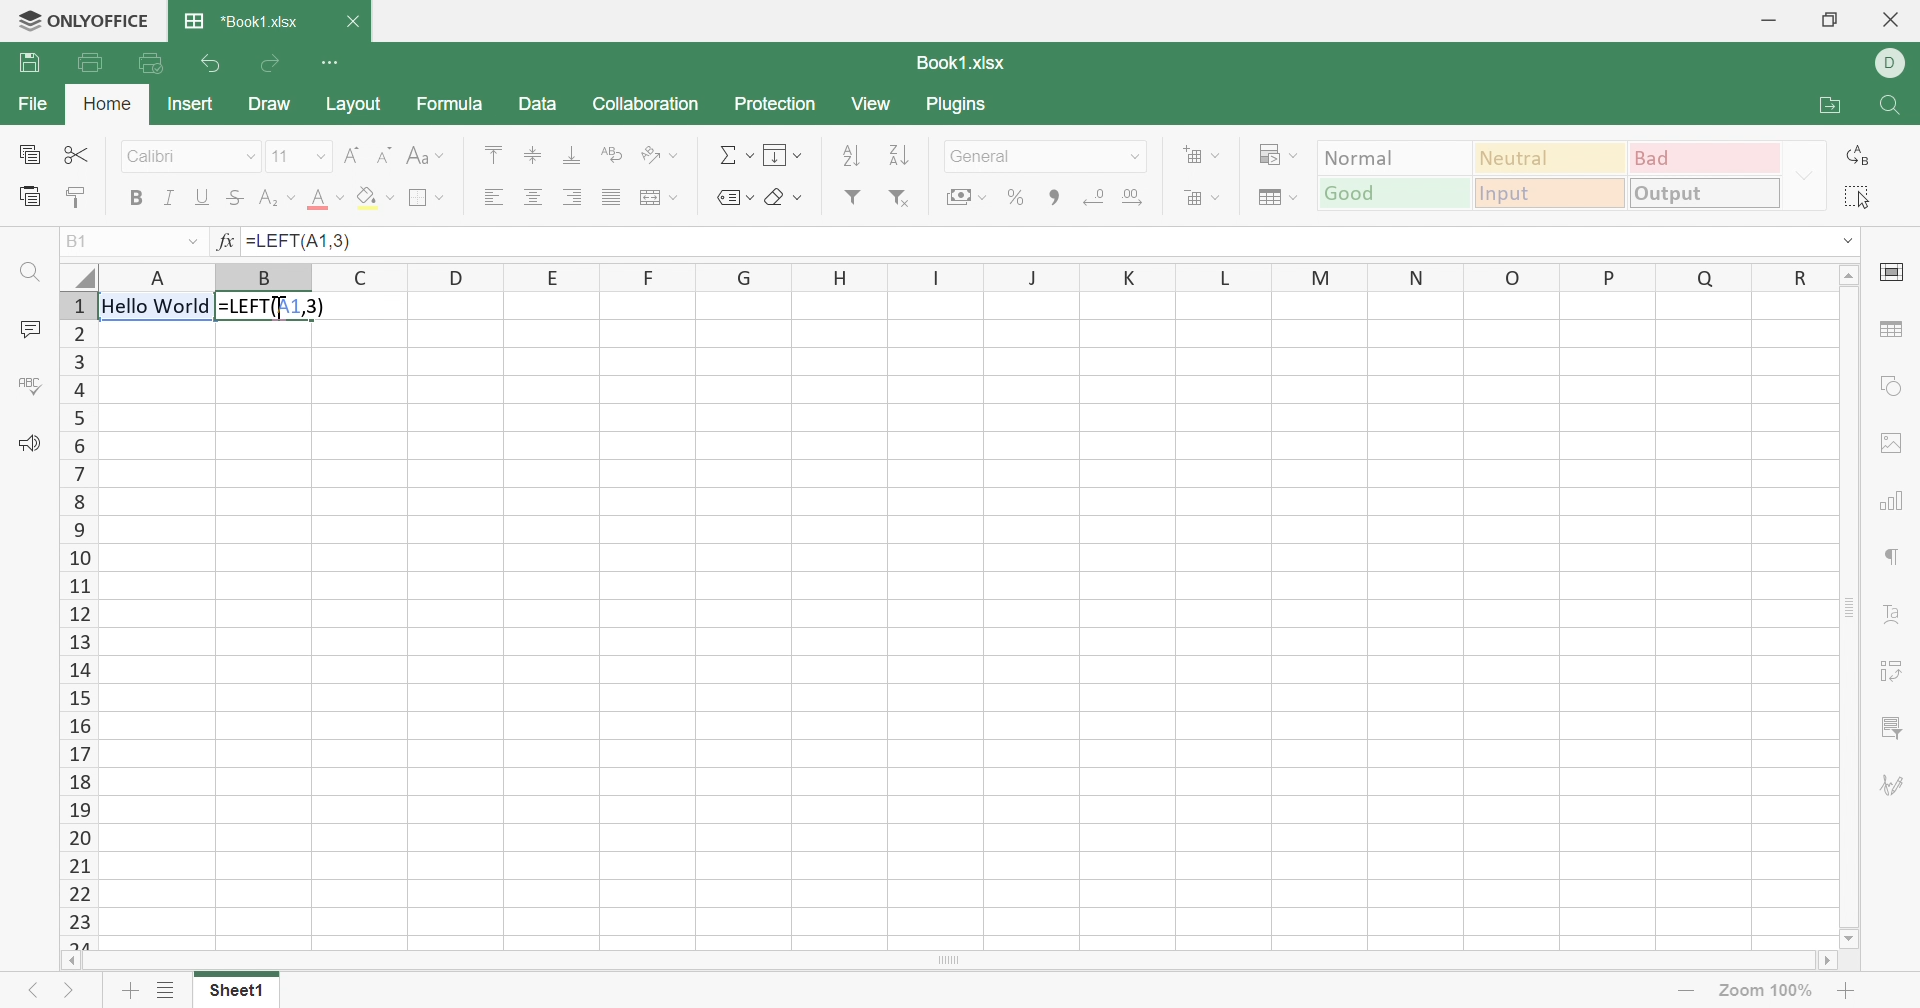 Image resolution: width=1920 pixels, height=1008 pixels. I want to click on DELL, so click(1893, 64).